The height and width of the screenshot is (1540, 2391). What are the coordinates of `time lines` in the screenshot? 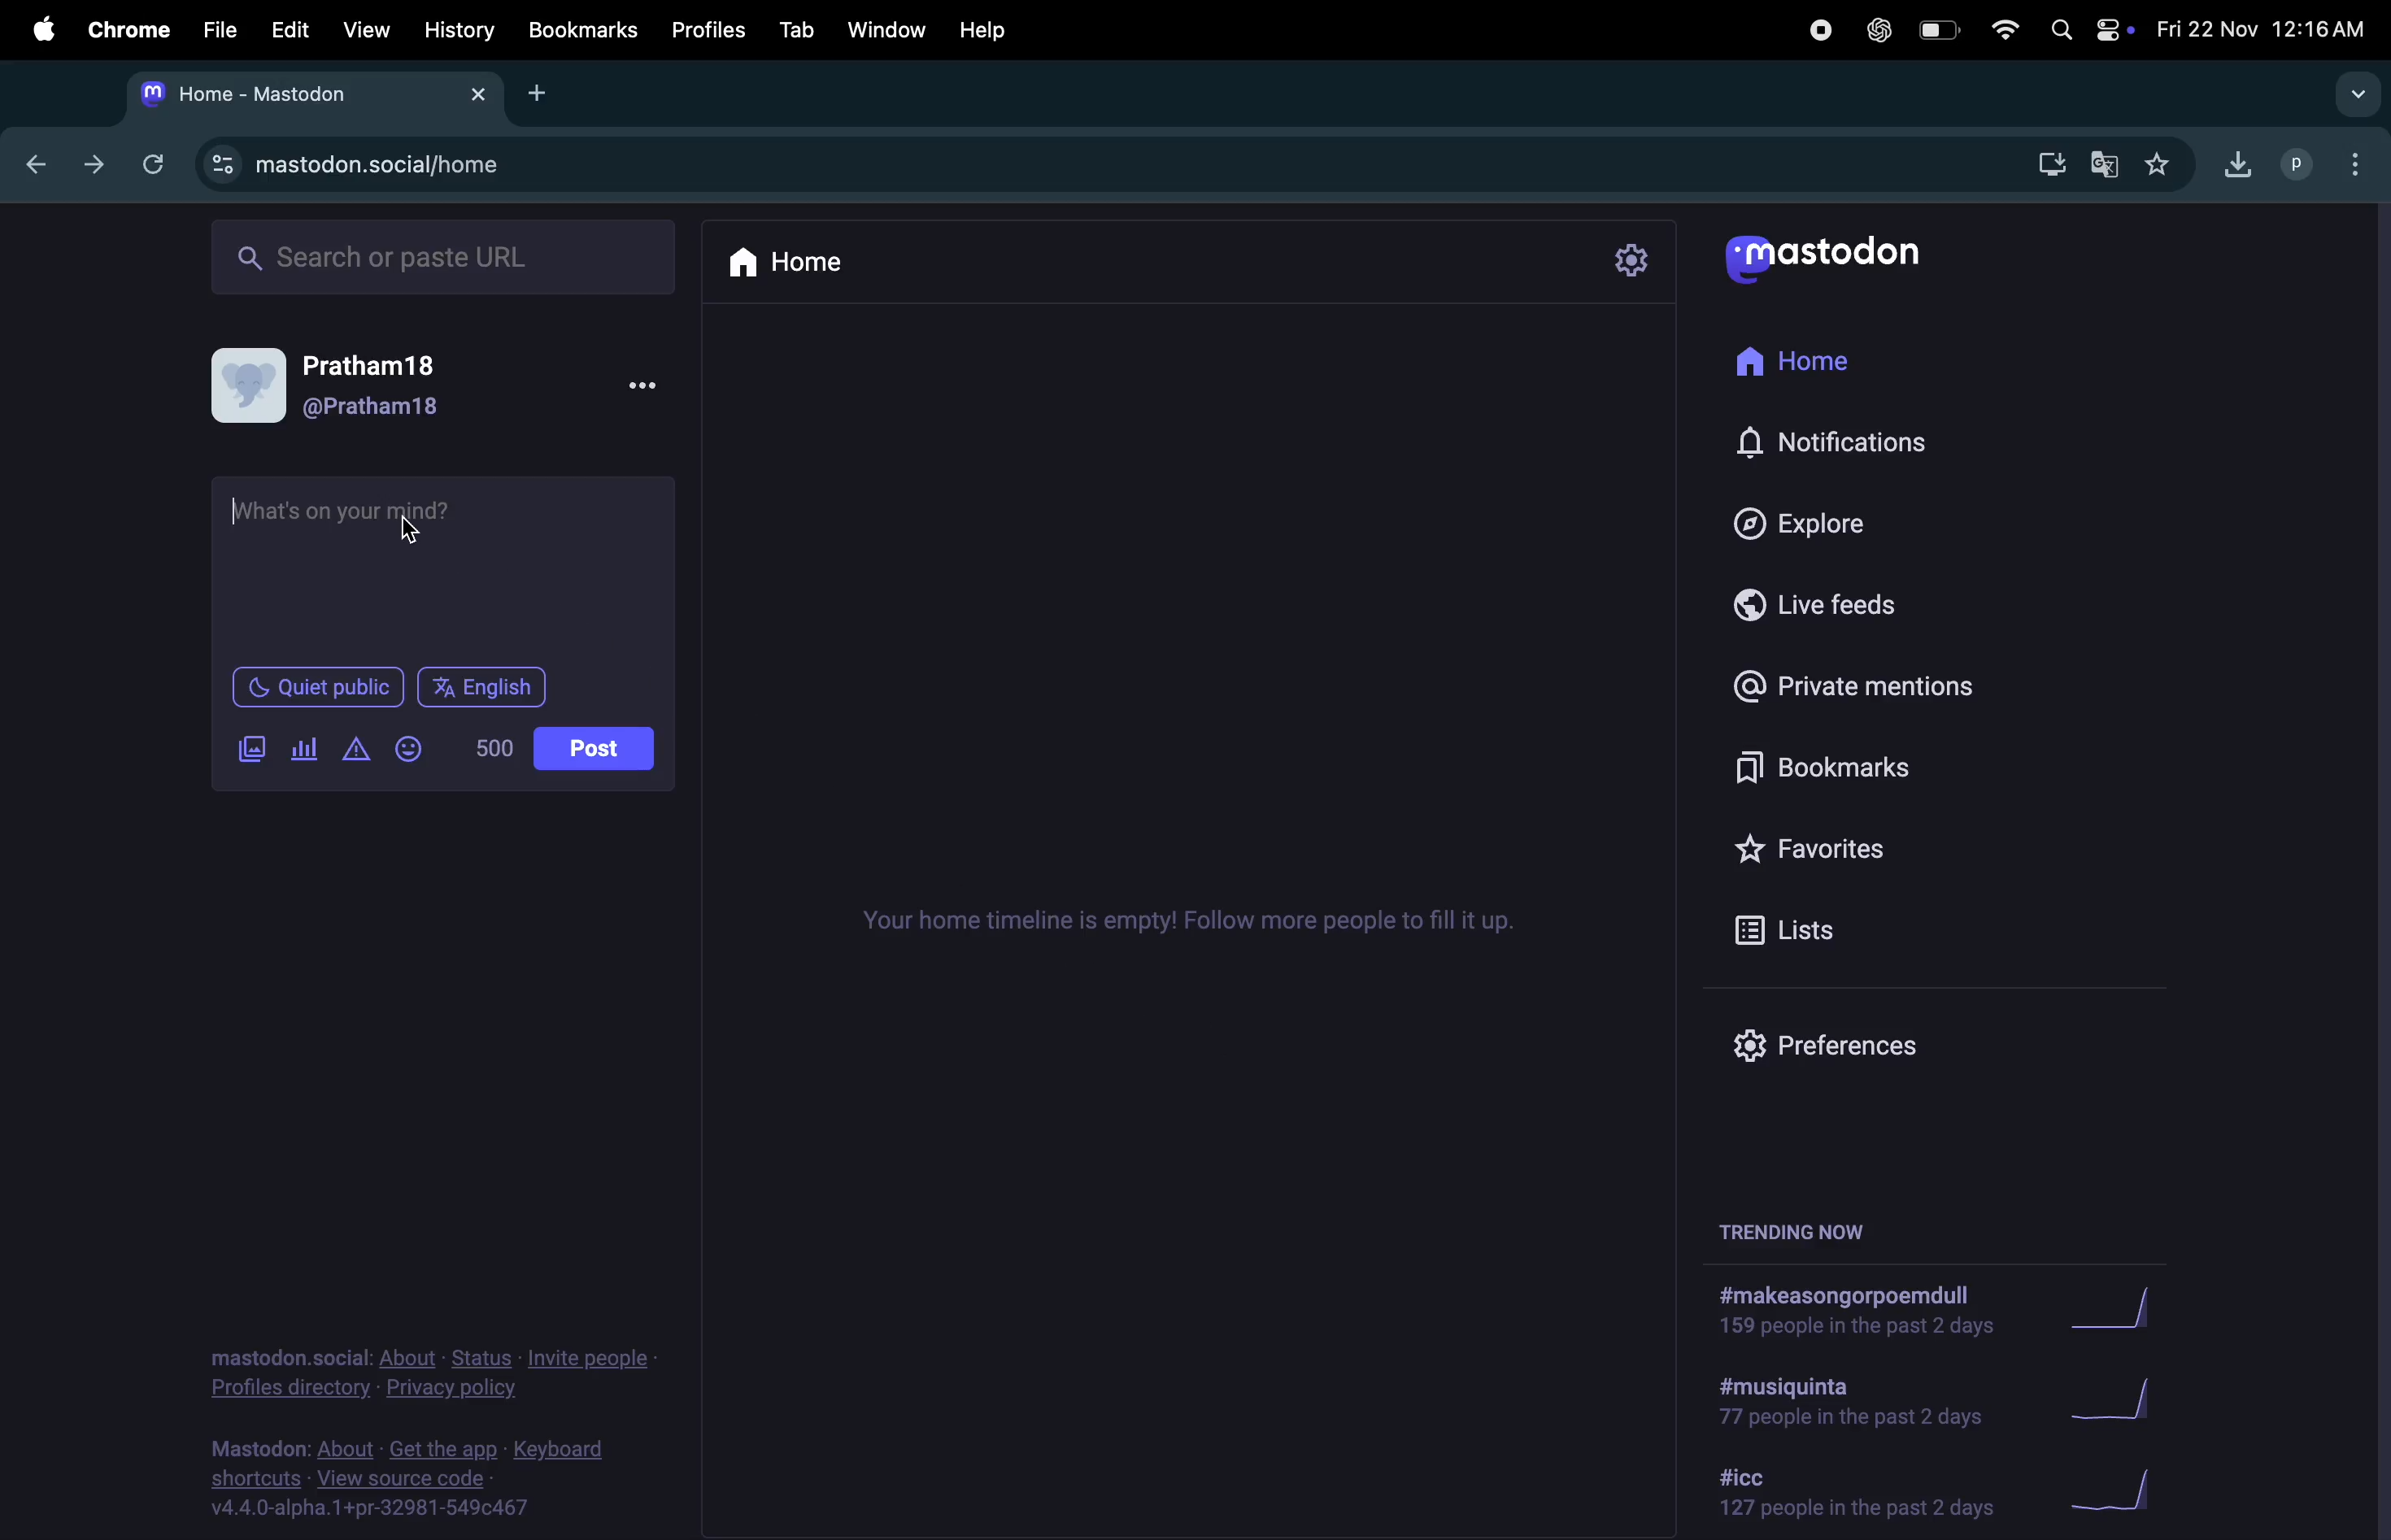 It's located at (1208, 915).